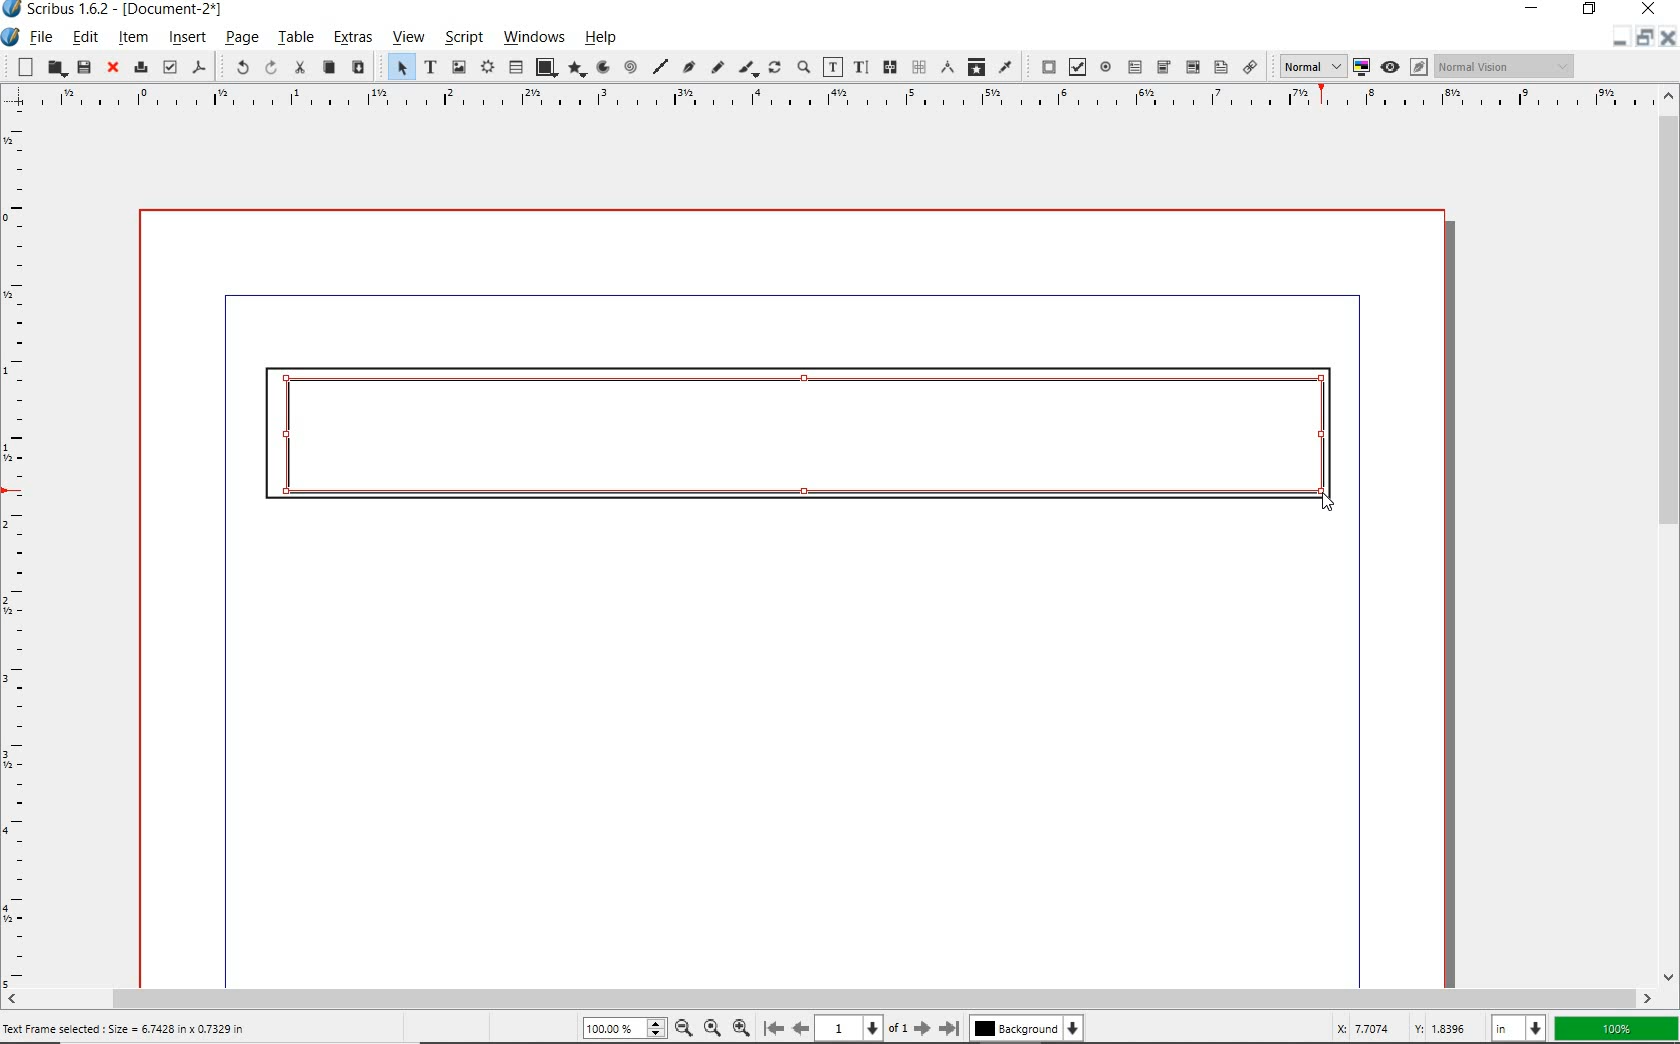 This screenshot has height=1044, width=1680. Describe the element at coordinates (1533, 9) in the screenshot. I see `minimize` at that location.